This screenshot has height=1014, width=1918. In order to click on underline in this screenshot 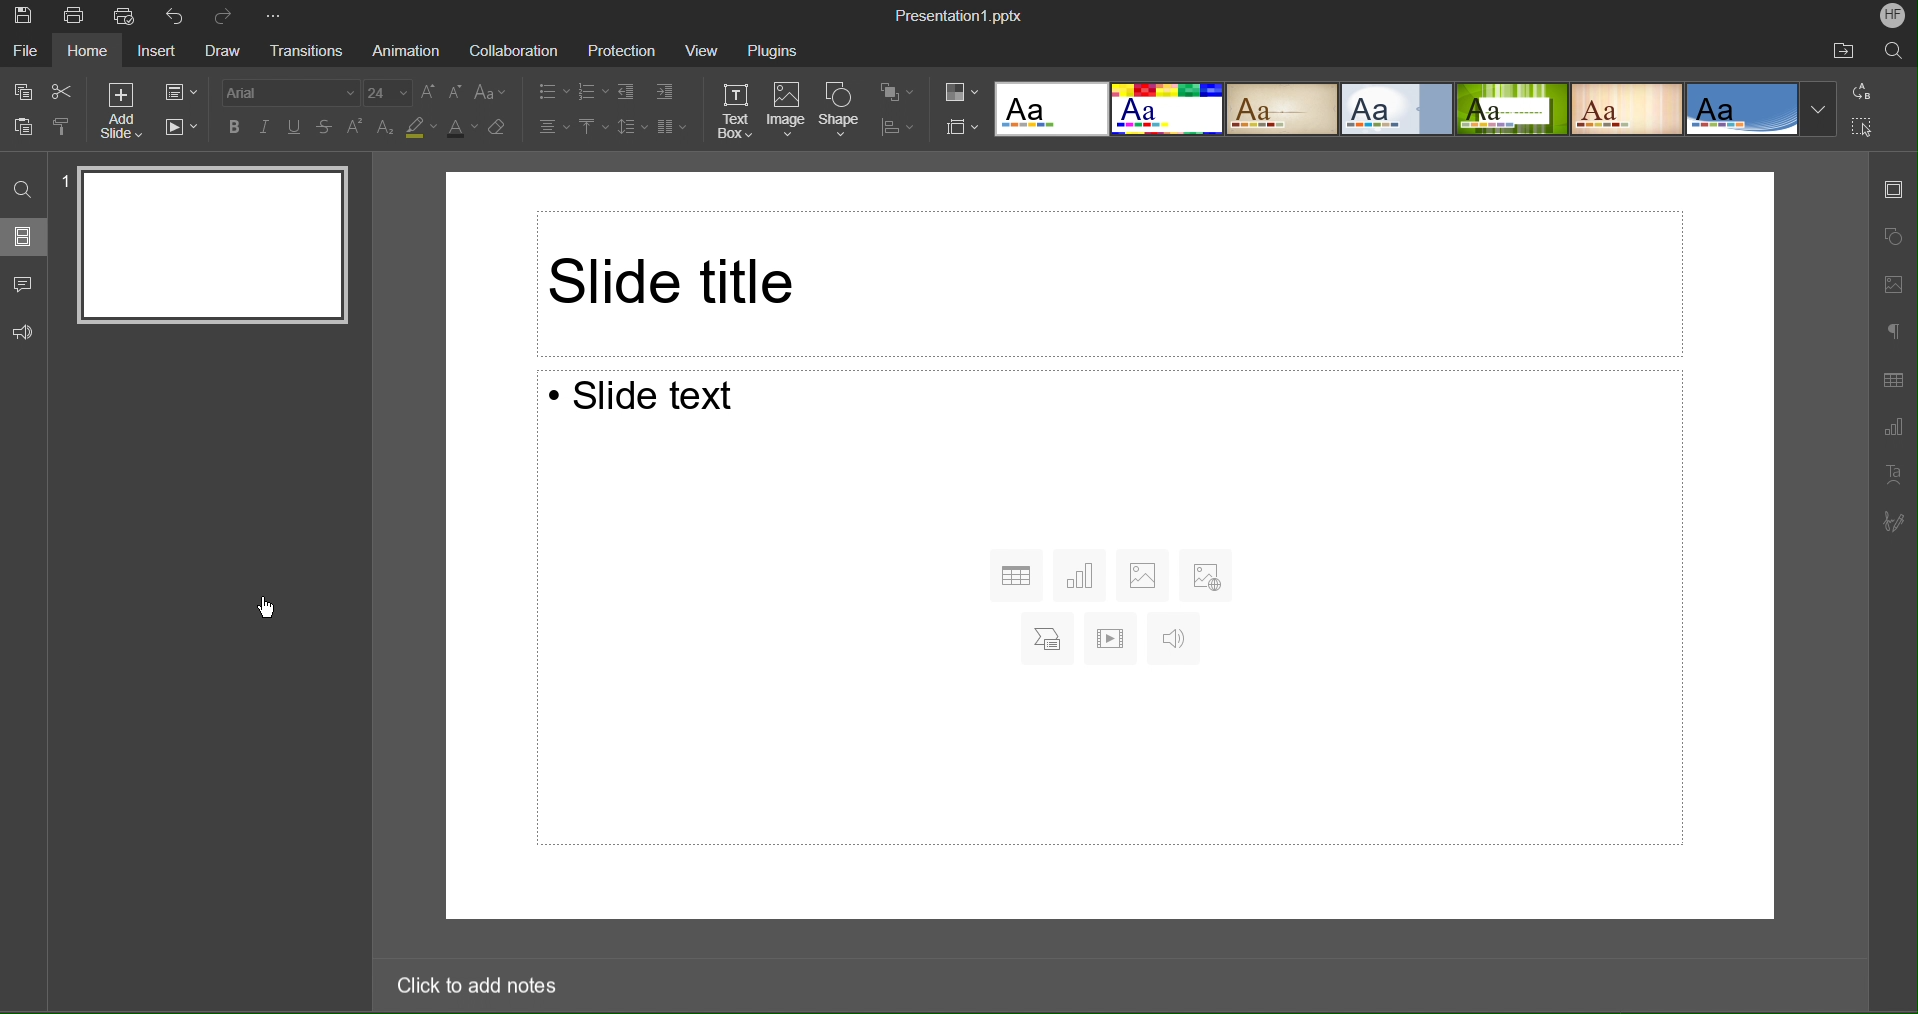, I will do `click(295, 125)`.